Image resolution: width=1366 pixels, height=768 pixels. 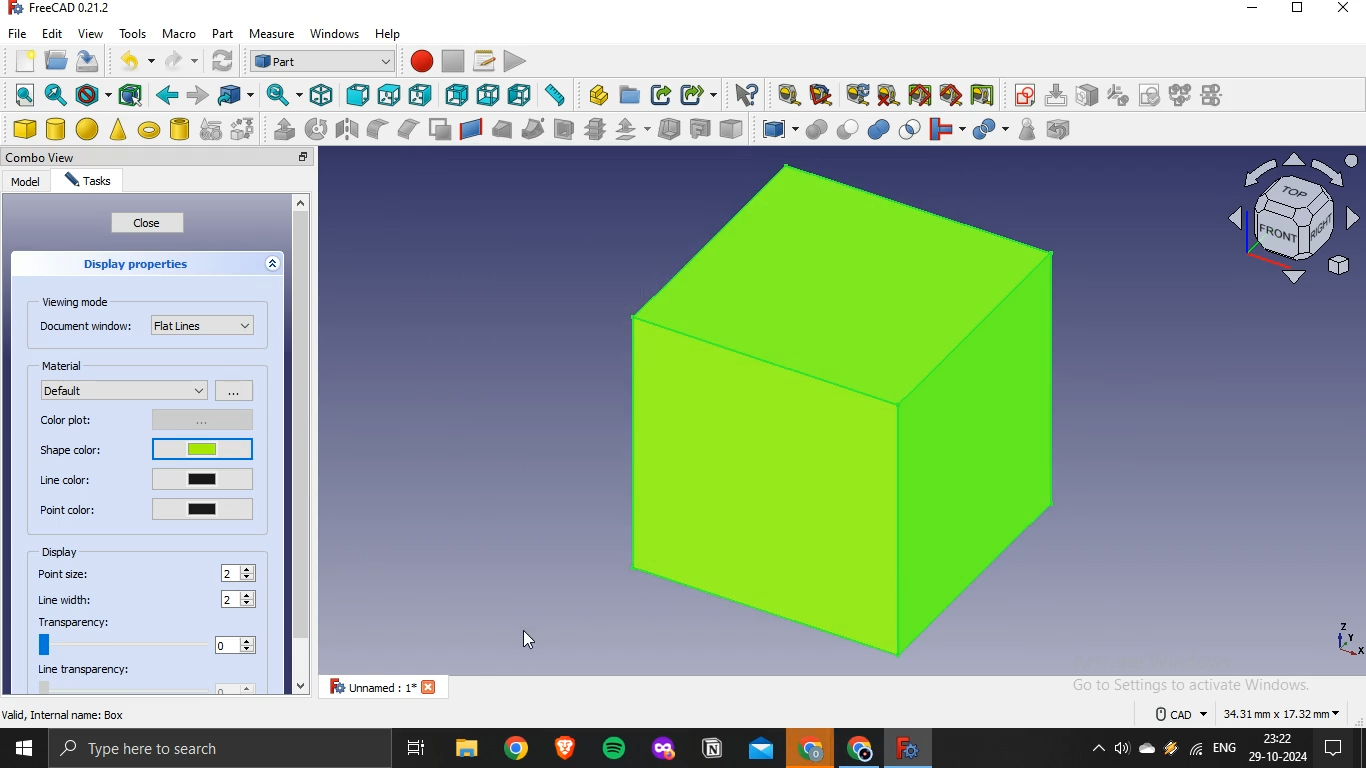 What do you see at coordinates (91, 181) in the screenshot?
I see `tasks` at bounding box center [91, 181].